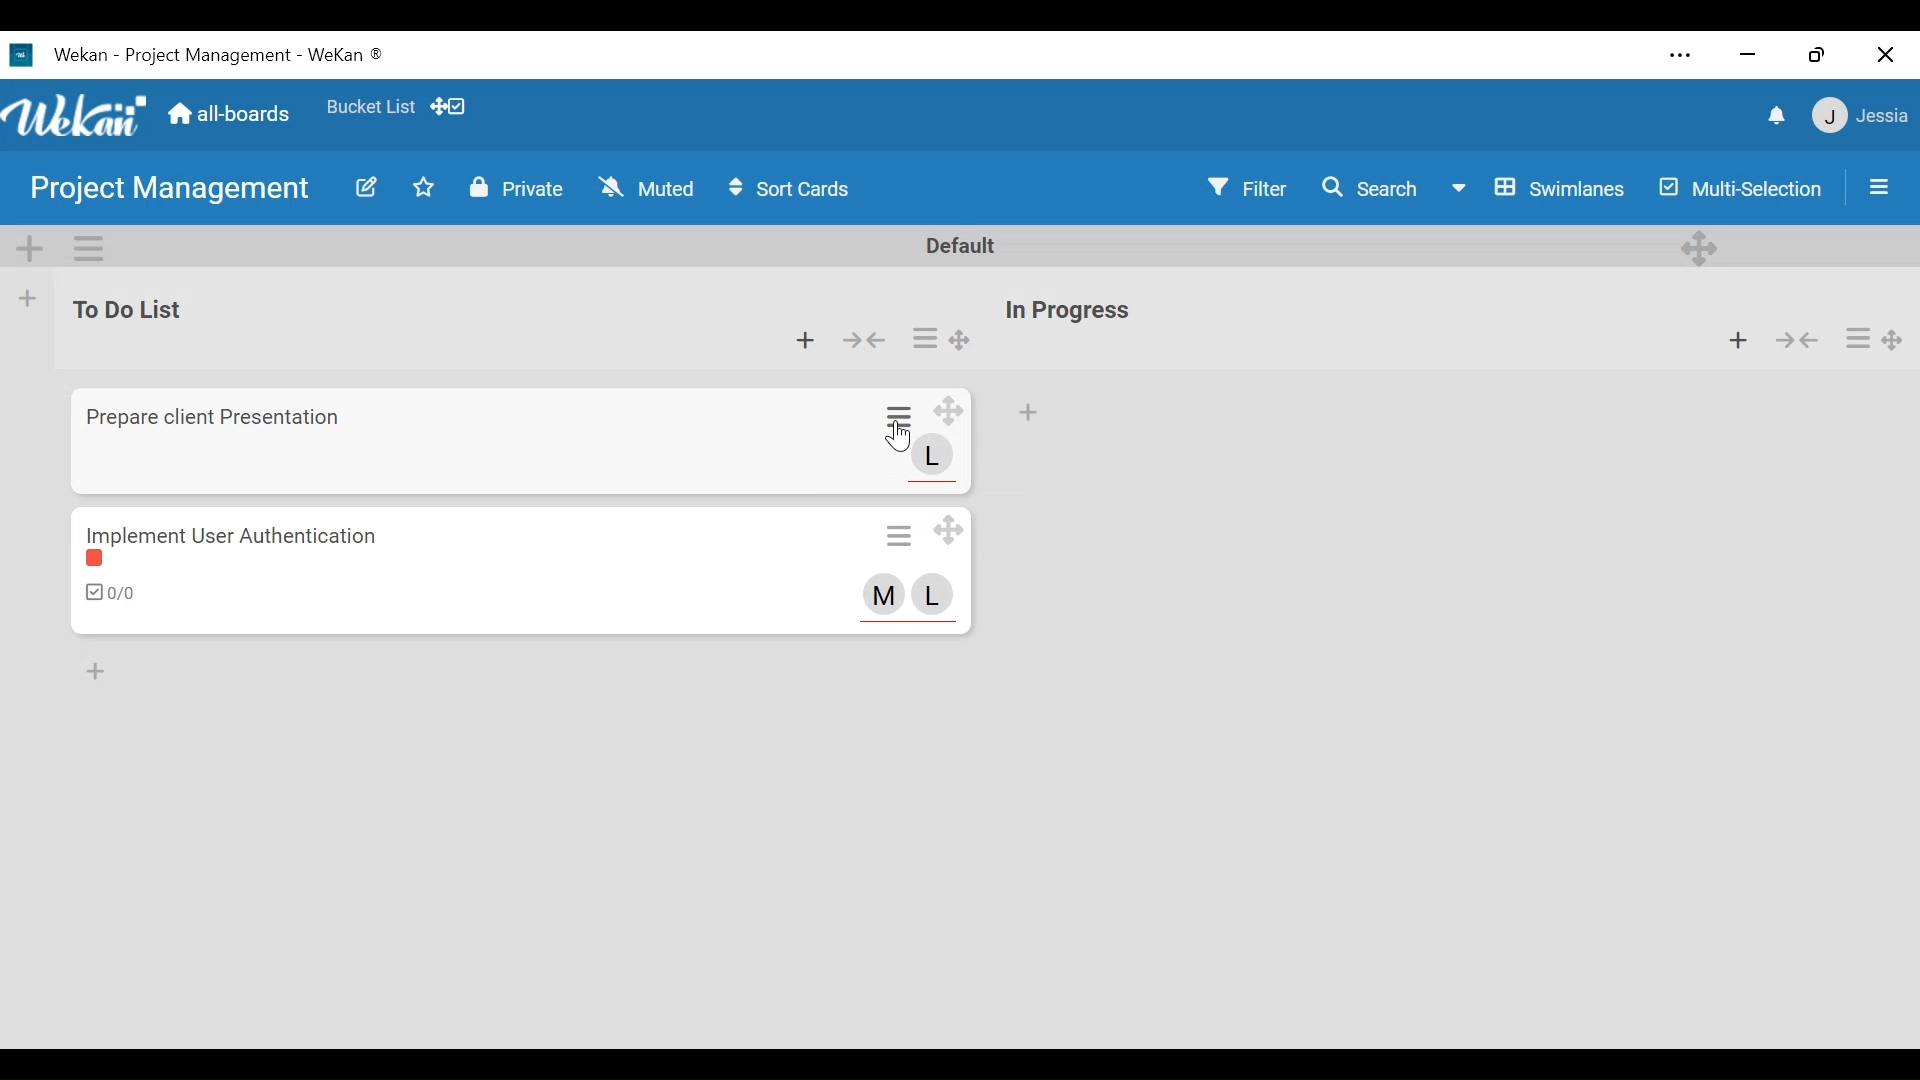 Image resolution: width=1920 pixels, height=1080 pixels. Describe the element at coordinates (926, 338) in the screenshot. I see `card actions` at that location.